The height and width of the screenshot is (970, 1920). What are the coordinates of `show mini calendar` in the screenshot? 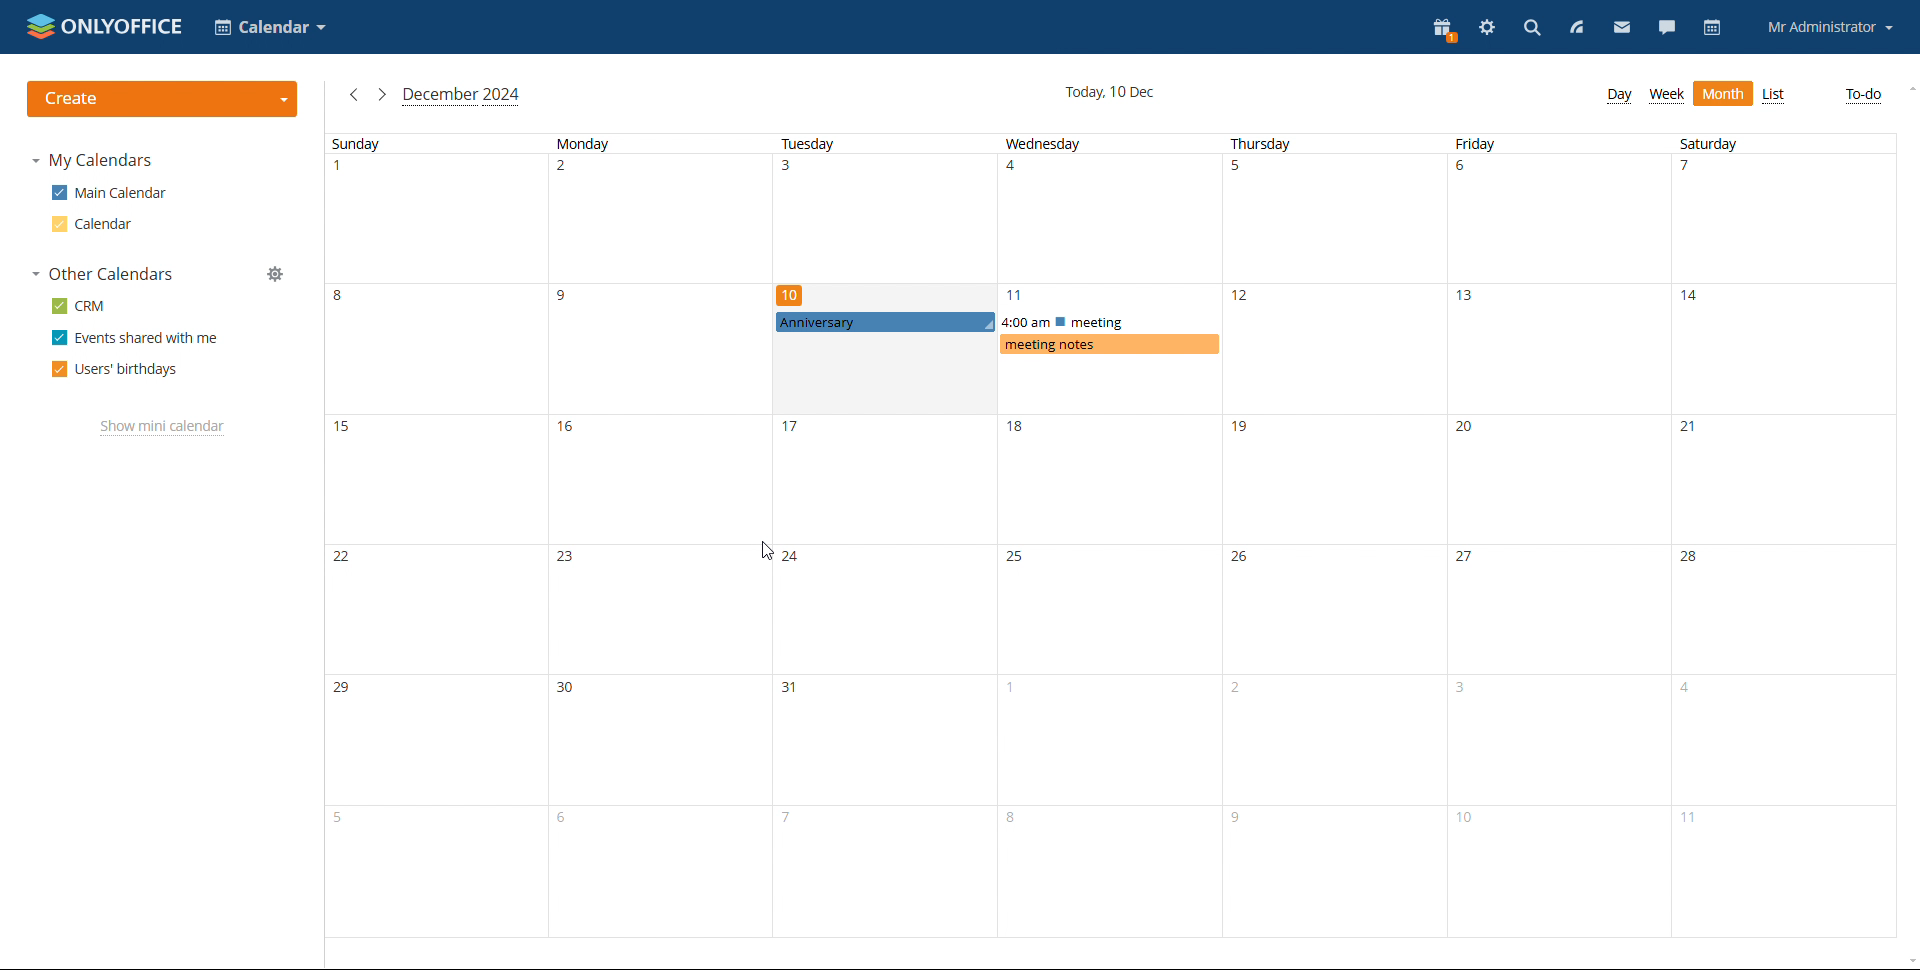 It's located at (159, 427).